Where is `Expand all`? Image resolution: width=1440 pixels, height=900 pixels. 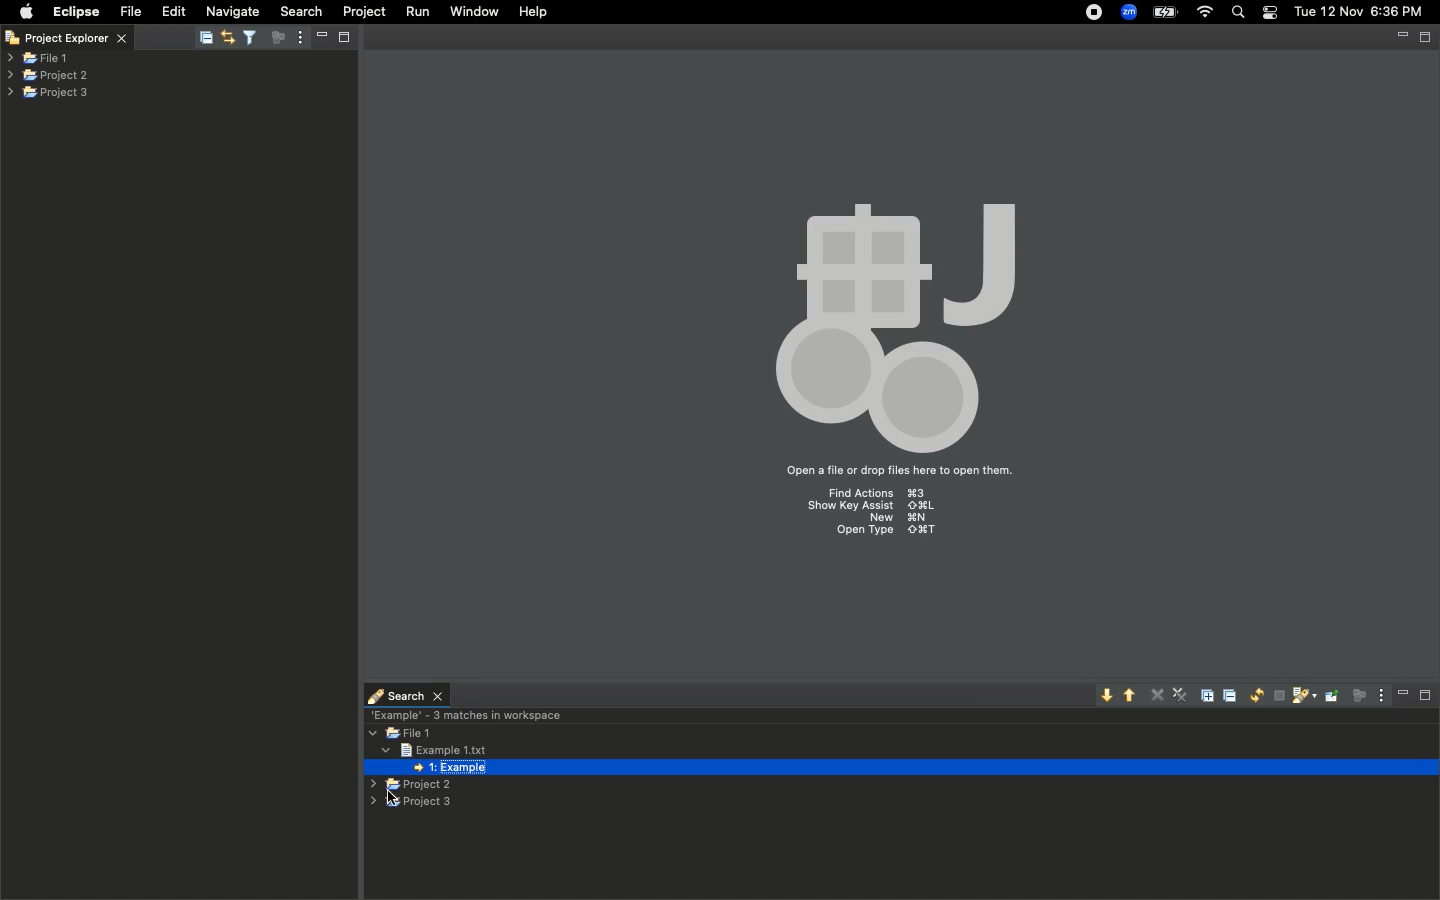
Expand all is located at coordinates (1211, 694).